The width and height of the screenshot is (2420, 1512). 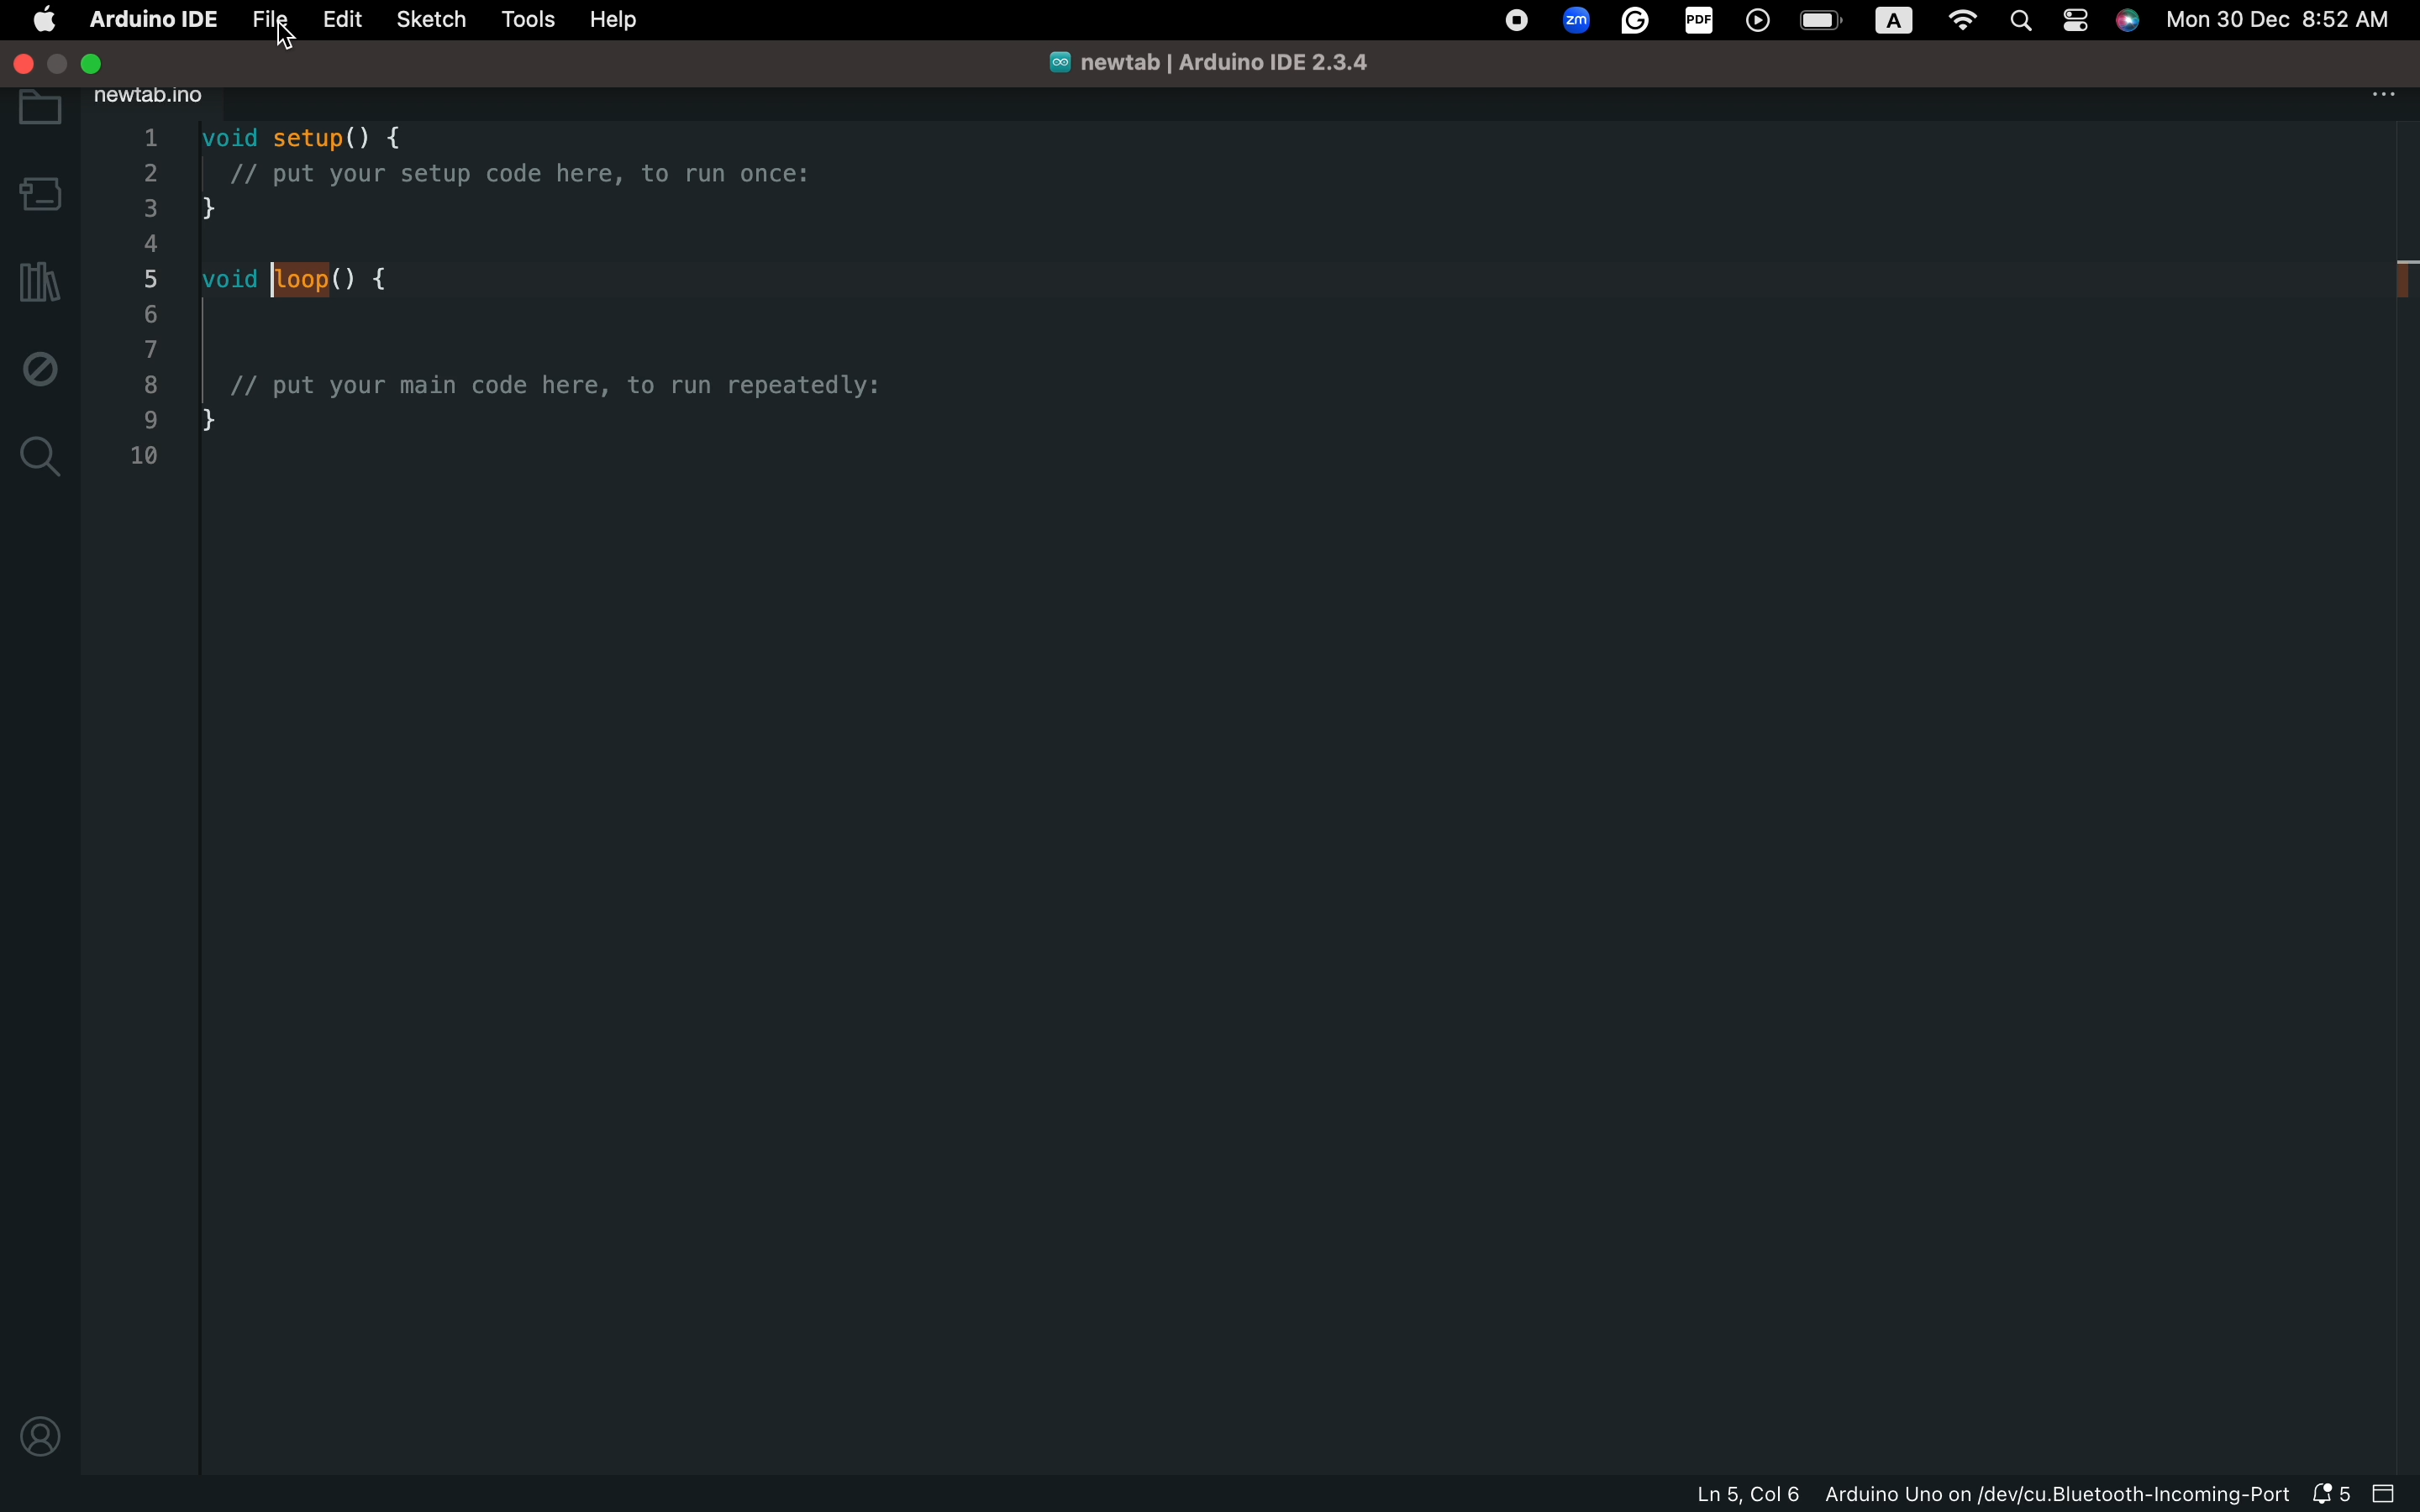 What do you see at coordinates (40, 1433) in the screenshot?
I see `profile` at bounding box center [40, 1433].